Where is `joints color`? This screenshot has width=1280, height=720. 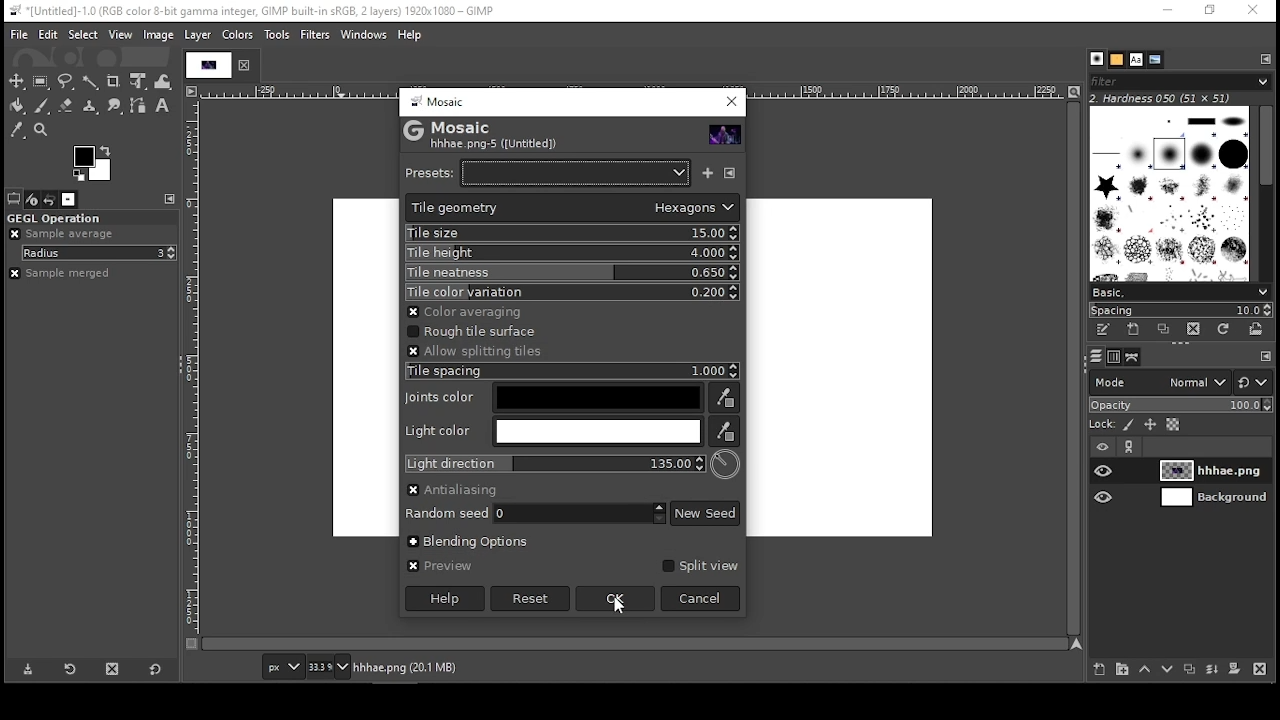 joints color is located at coordinates (725, 398).